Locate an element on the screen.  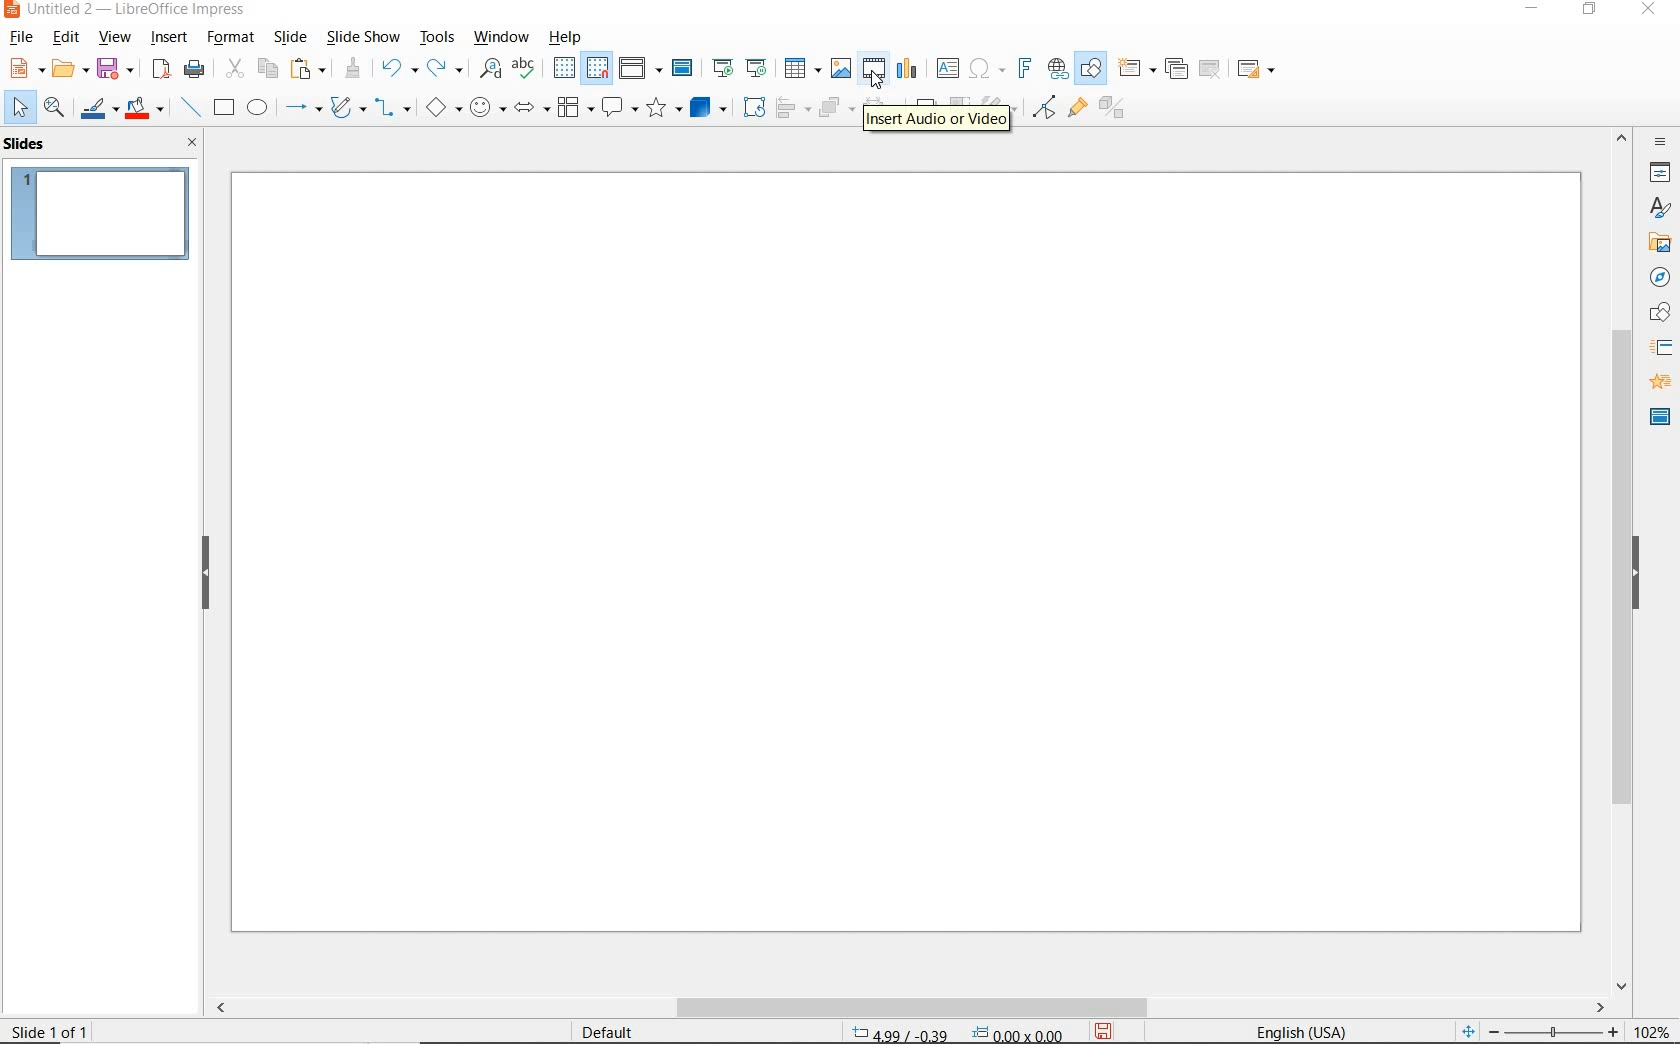
cursor is located at coordinates (880, 83).